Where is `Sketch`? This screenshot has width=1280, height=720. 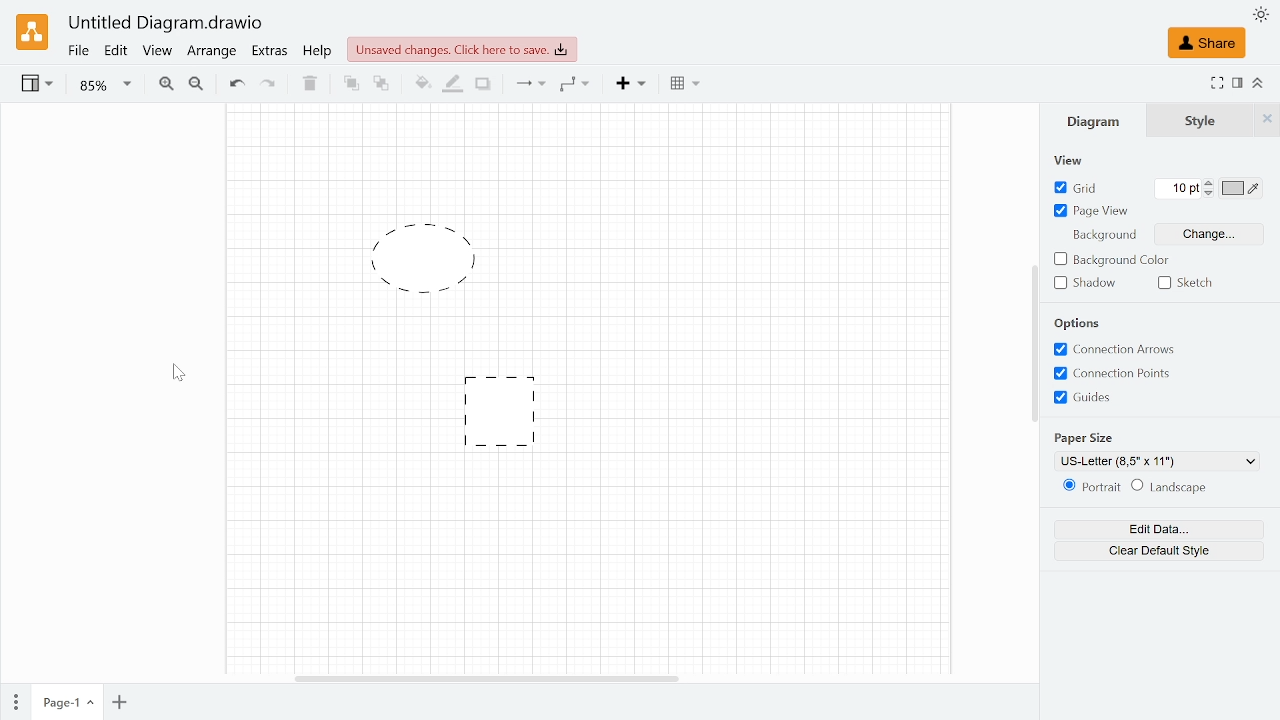
Sketch is located at coordinates (1193, 282).